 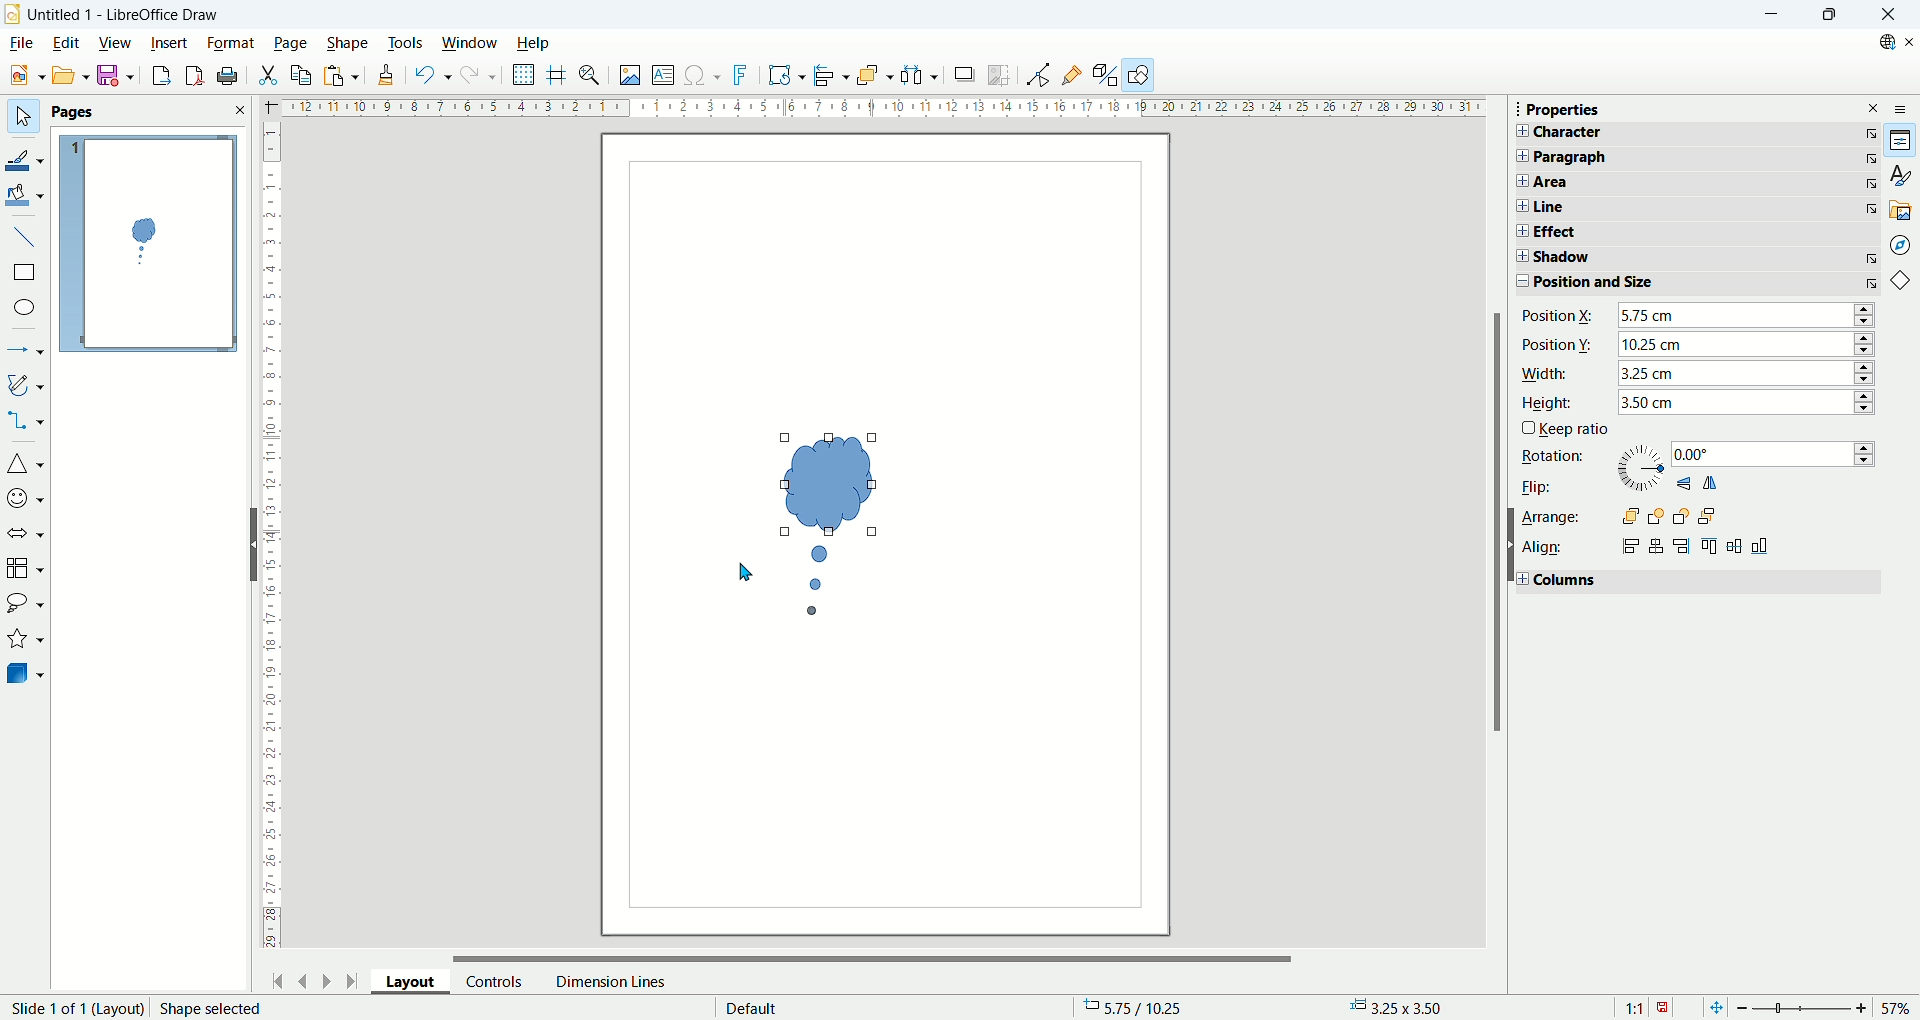 I want to click on coordinates, so click(x=1143, y=1008).